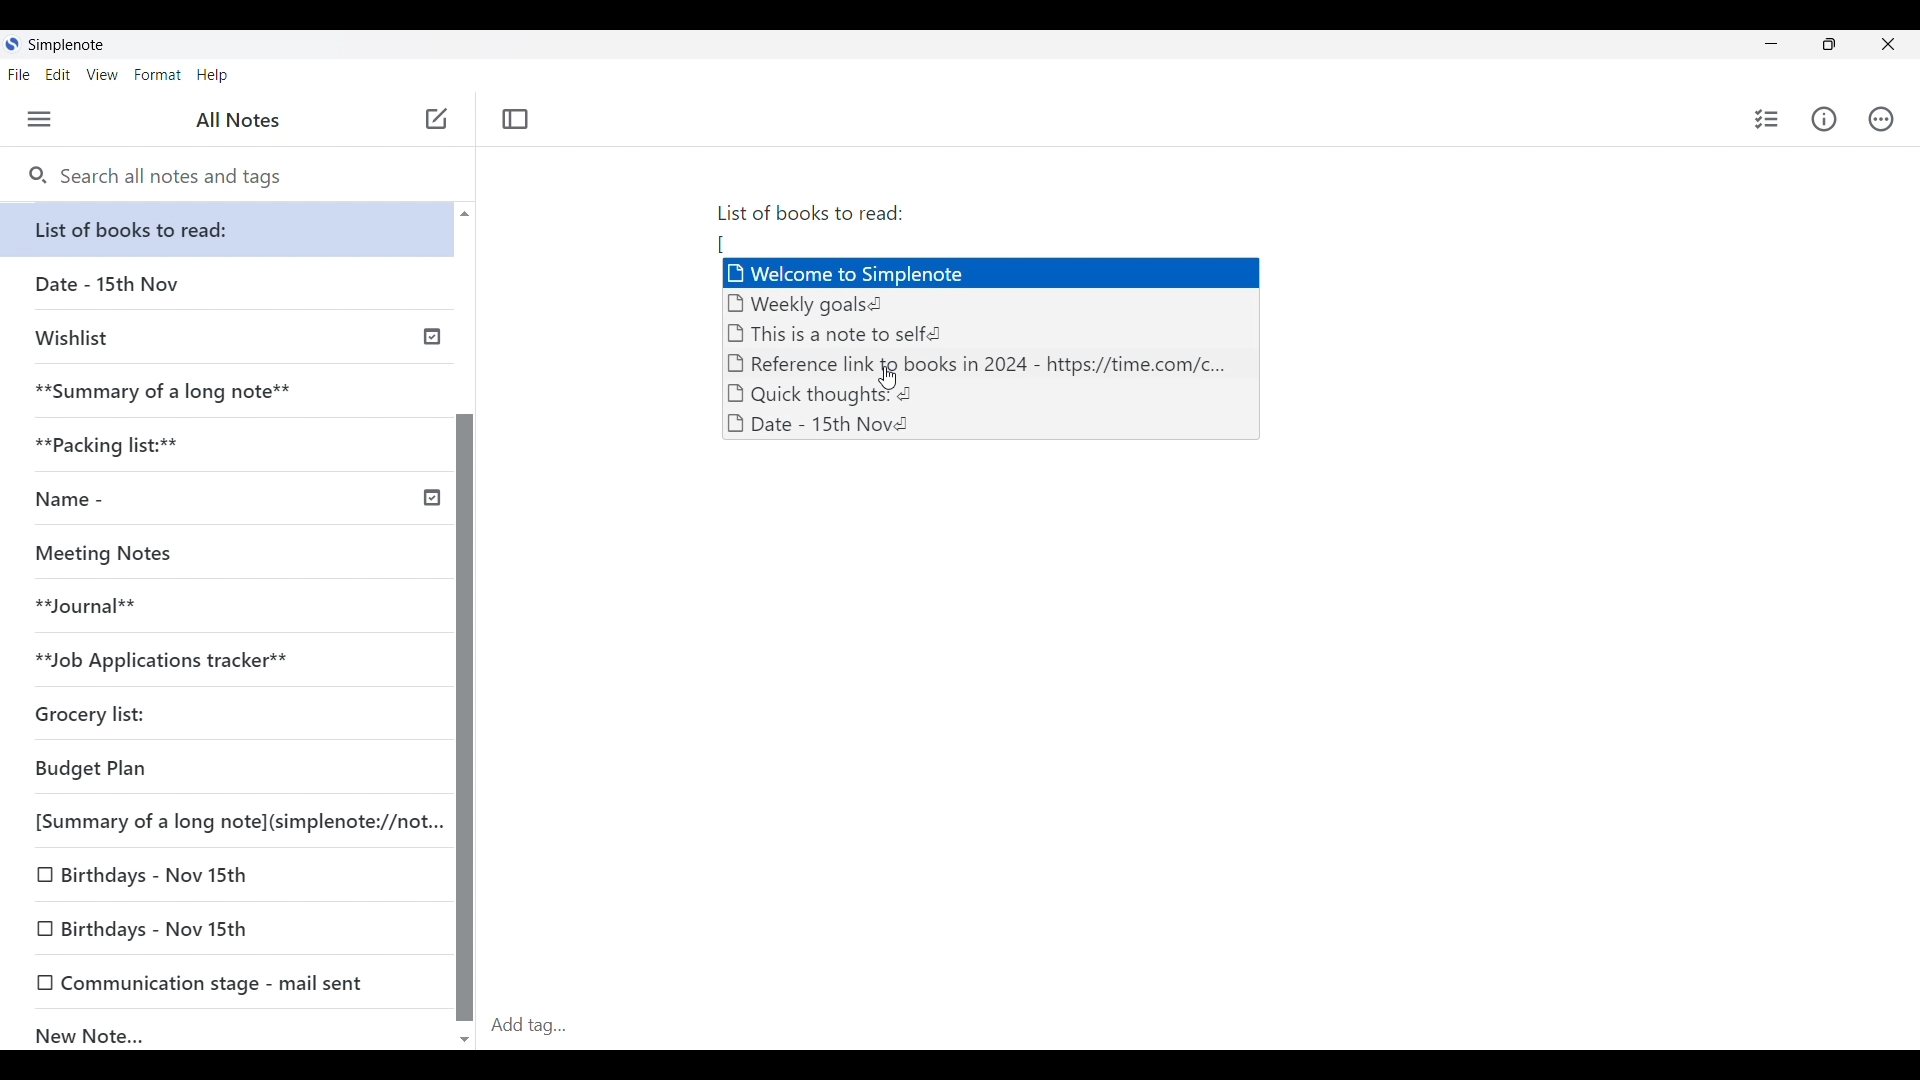 The width and height of the screenshot is (1920, 1080). Describe the element at coordinates (1889, 45) in the screenshot. I see `Close` at that location.